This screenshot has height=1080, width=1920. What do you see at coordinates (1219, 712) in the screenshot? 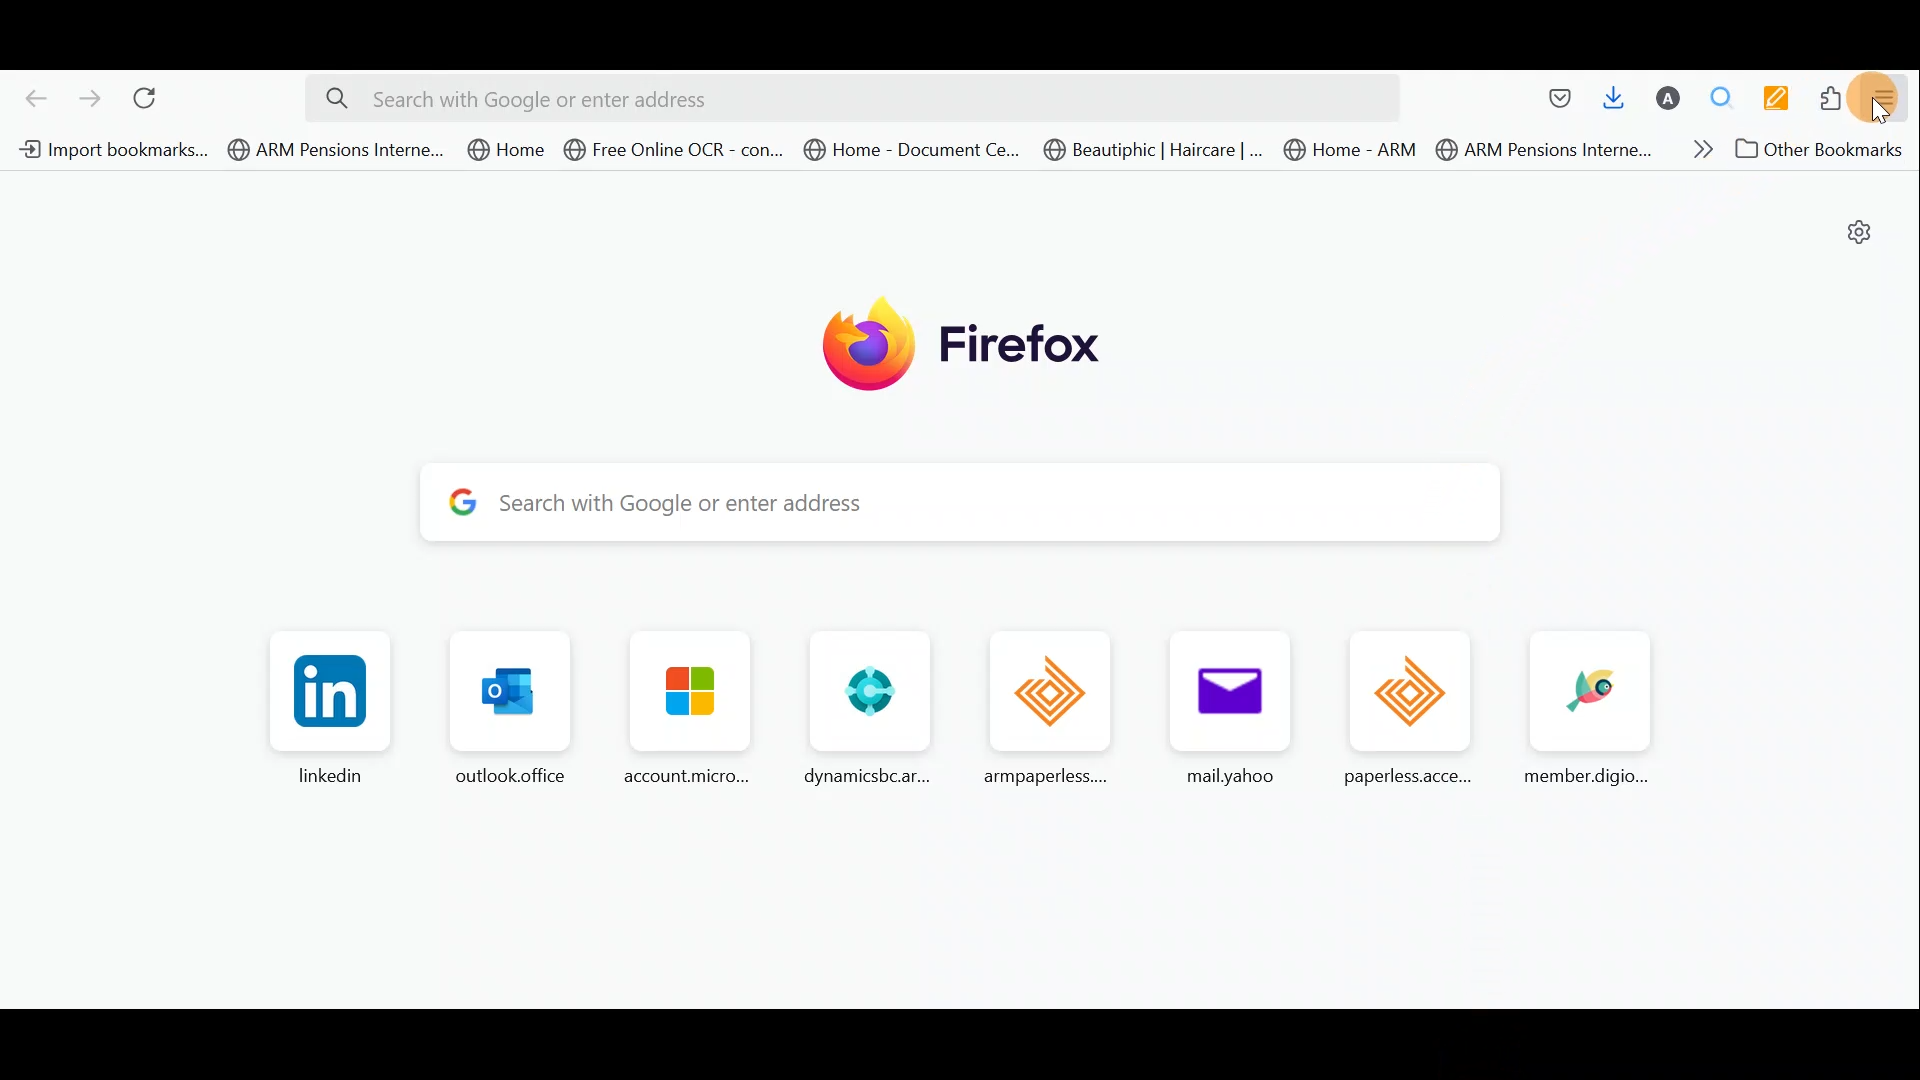
I see `mailyahoo` at bounding box center [1219, 712].